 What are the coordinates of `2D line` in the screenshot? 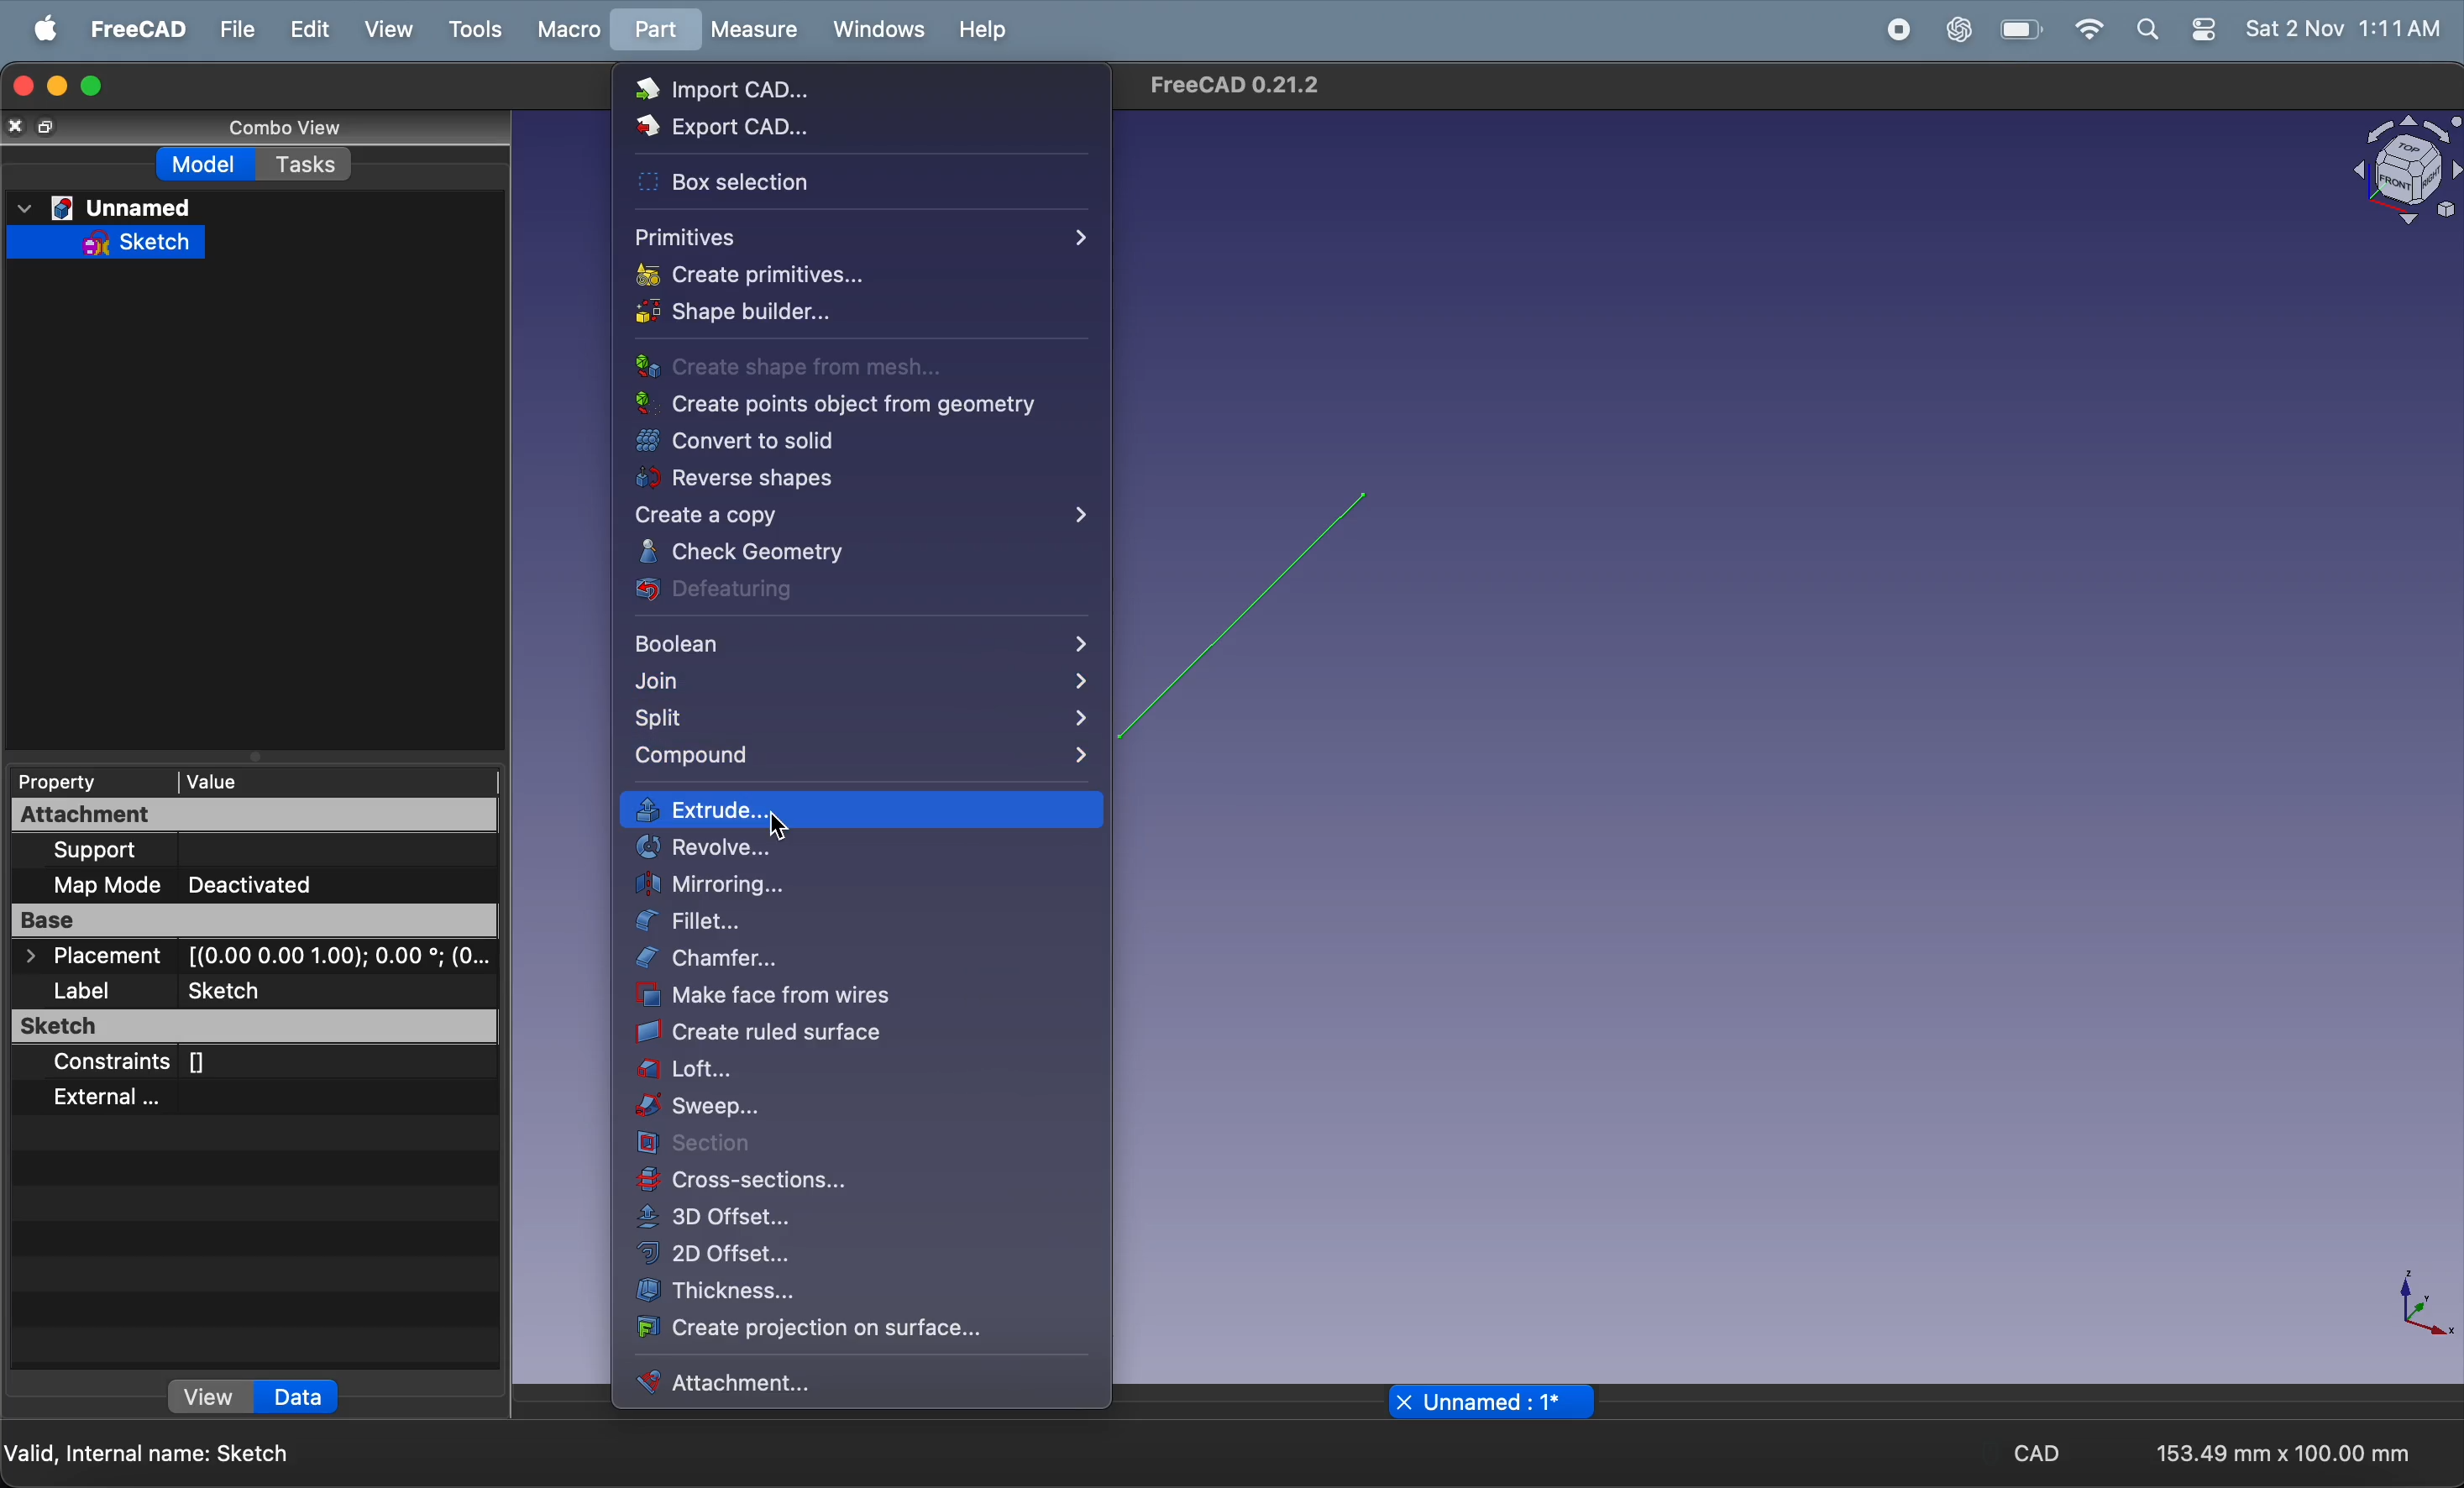 It's located at (1252, 615).